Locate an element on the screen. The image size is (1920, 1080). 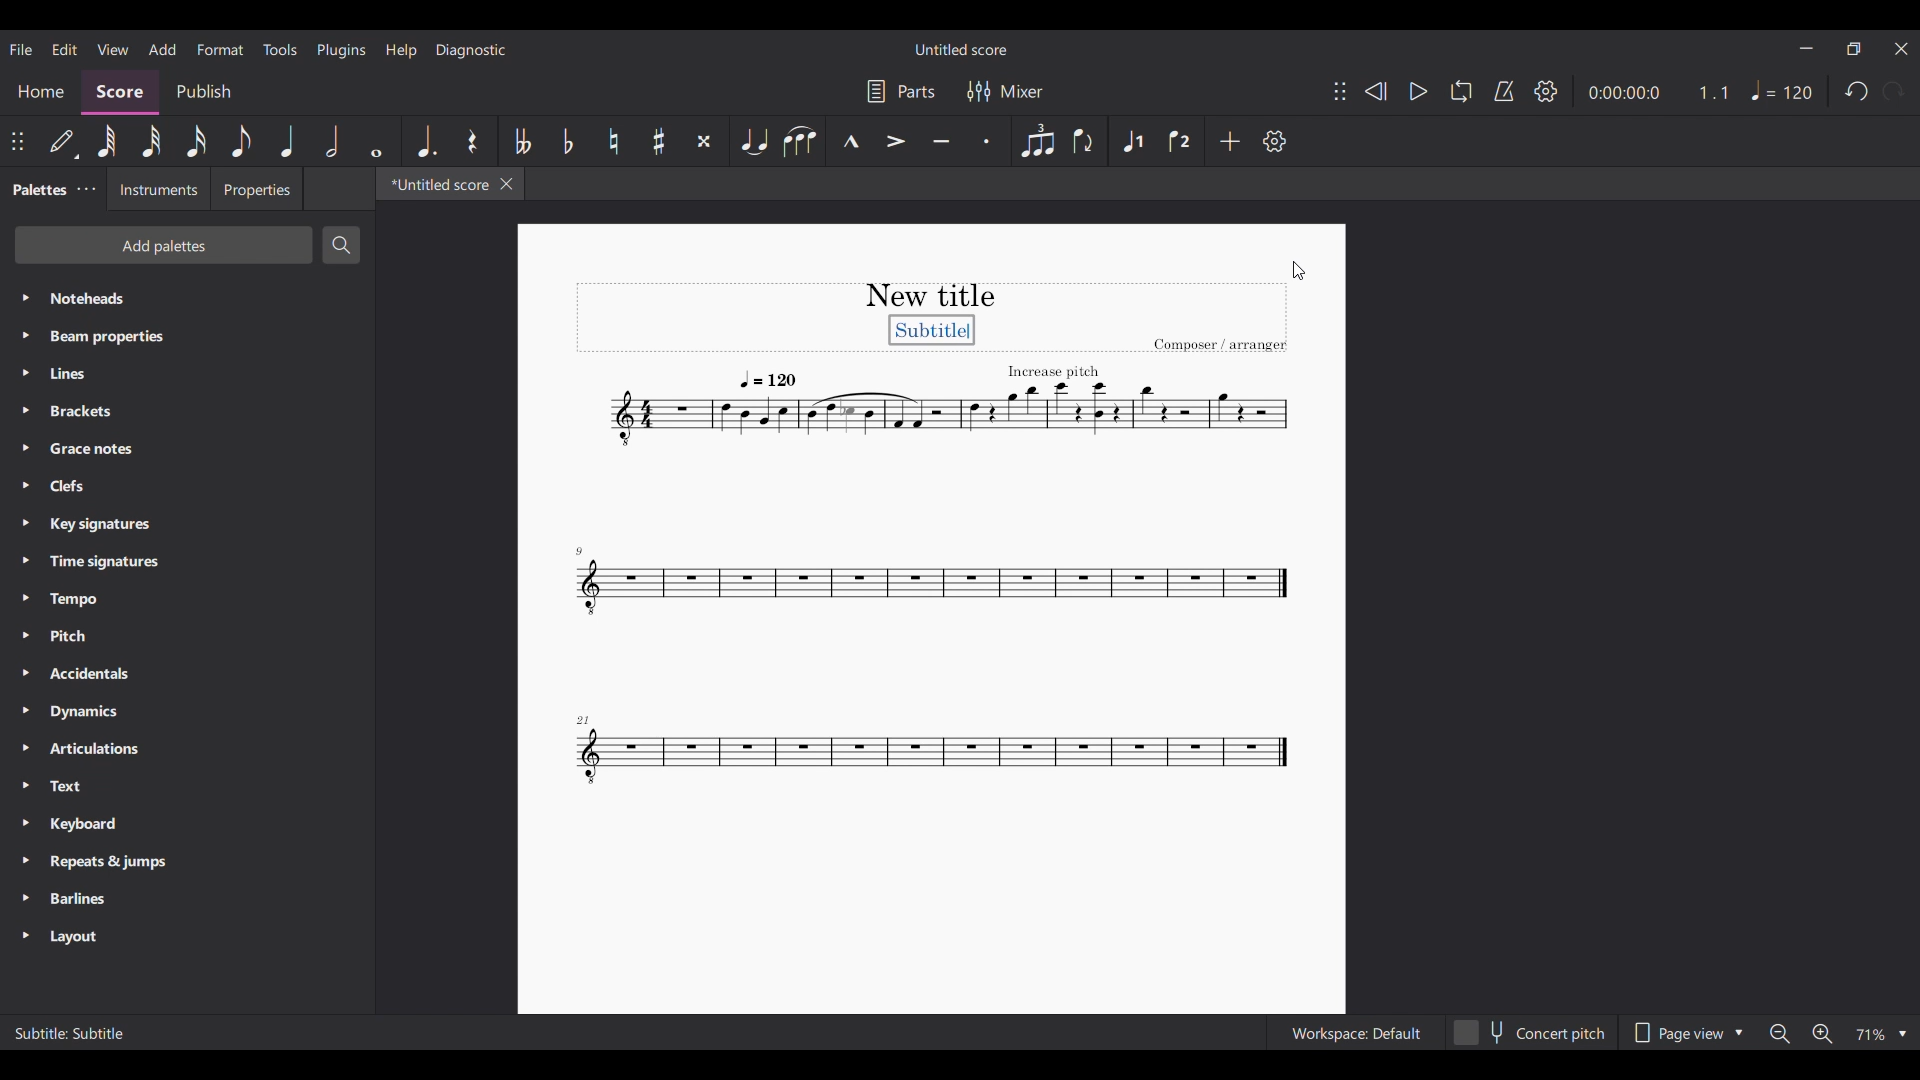
Toggle flat is located at coordinates (567, 140).